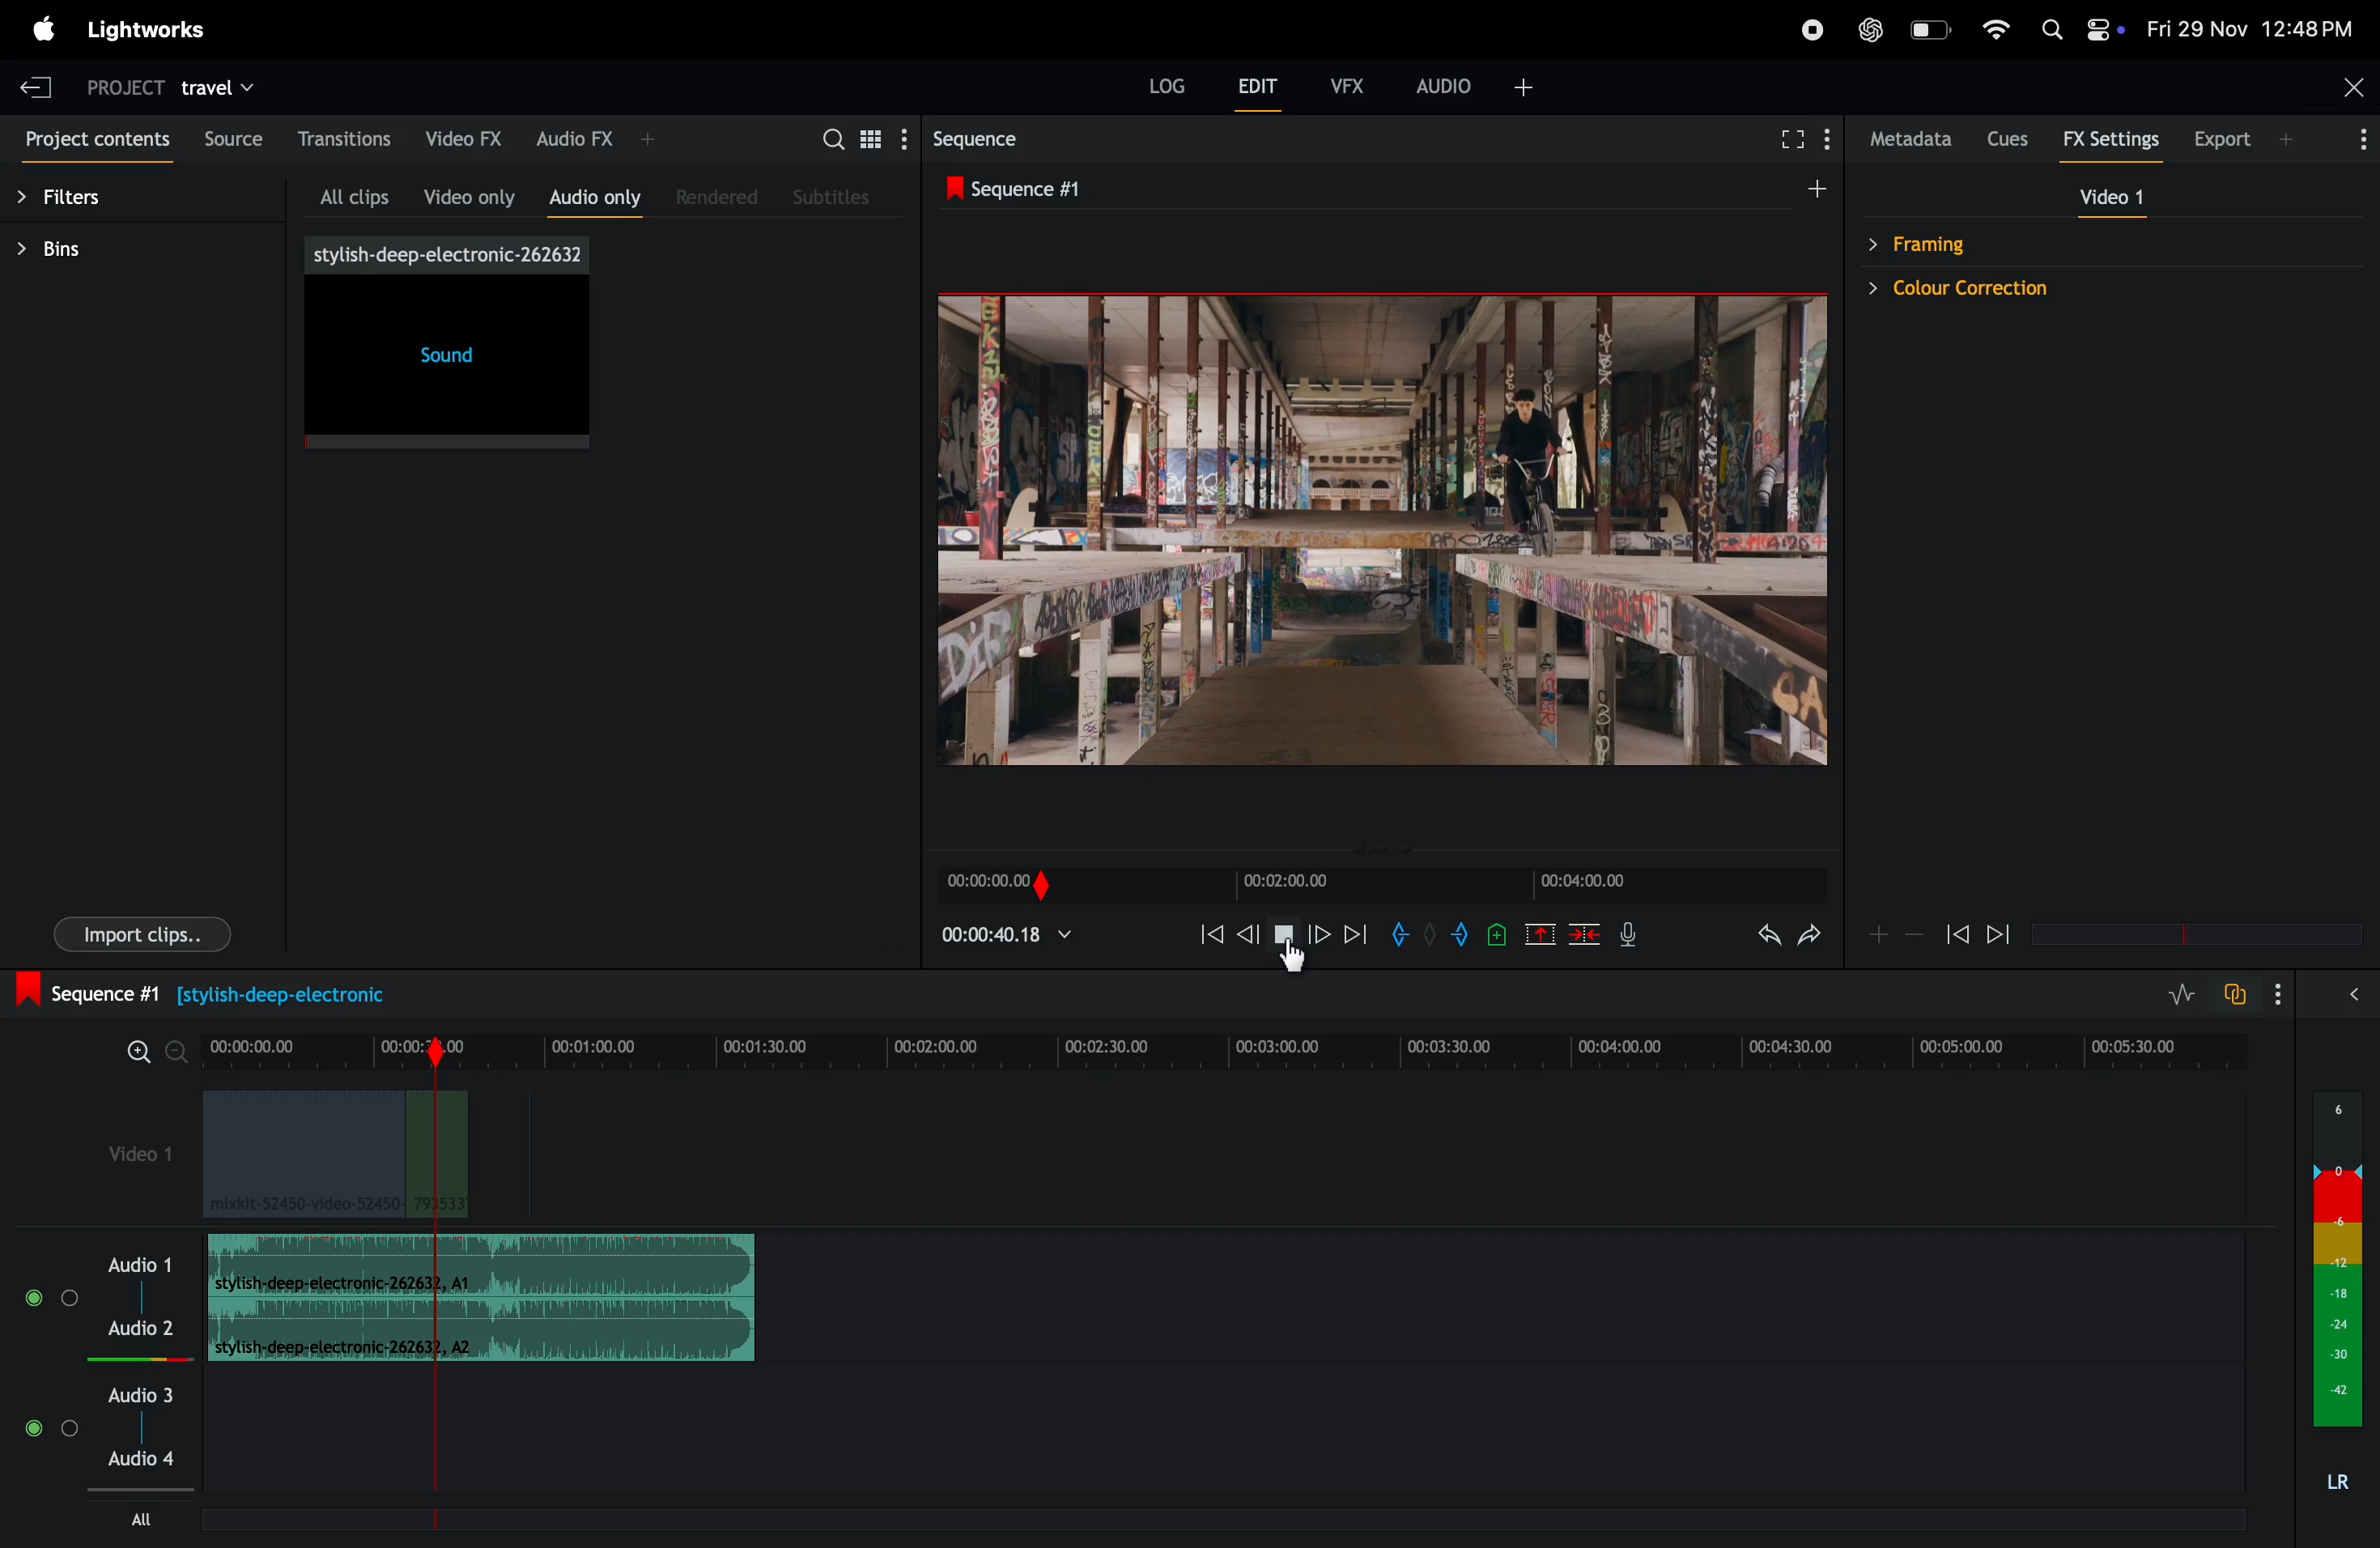 The width and height of the screenshot is (2380, 1548). I want to click on audio fx, so click(598, 138).